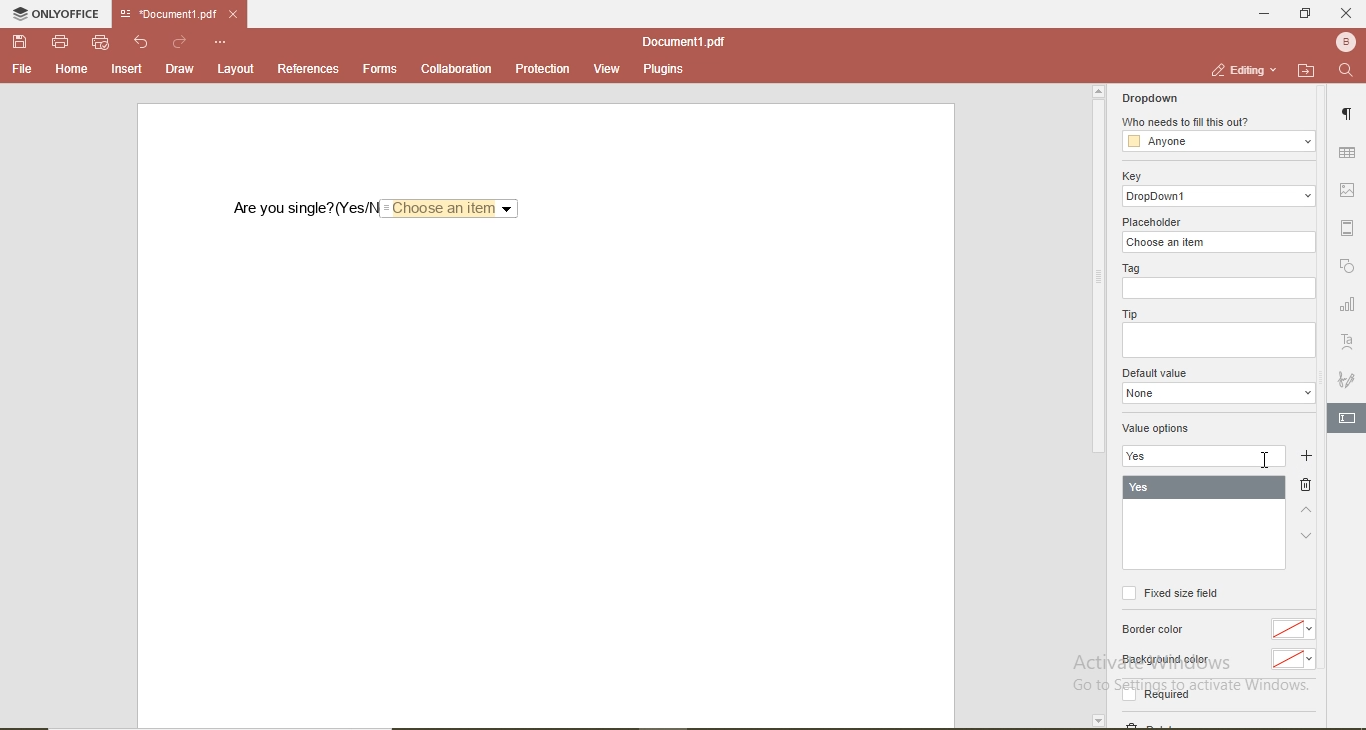 This screenshot has width=1366, height=730. Describe the element at coordinates (379, 69) in the screenshot. I see `forms` at that location.